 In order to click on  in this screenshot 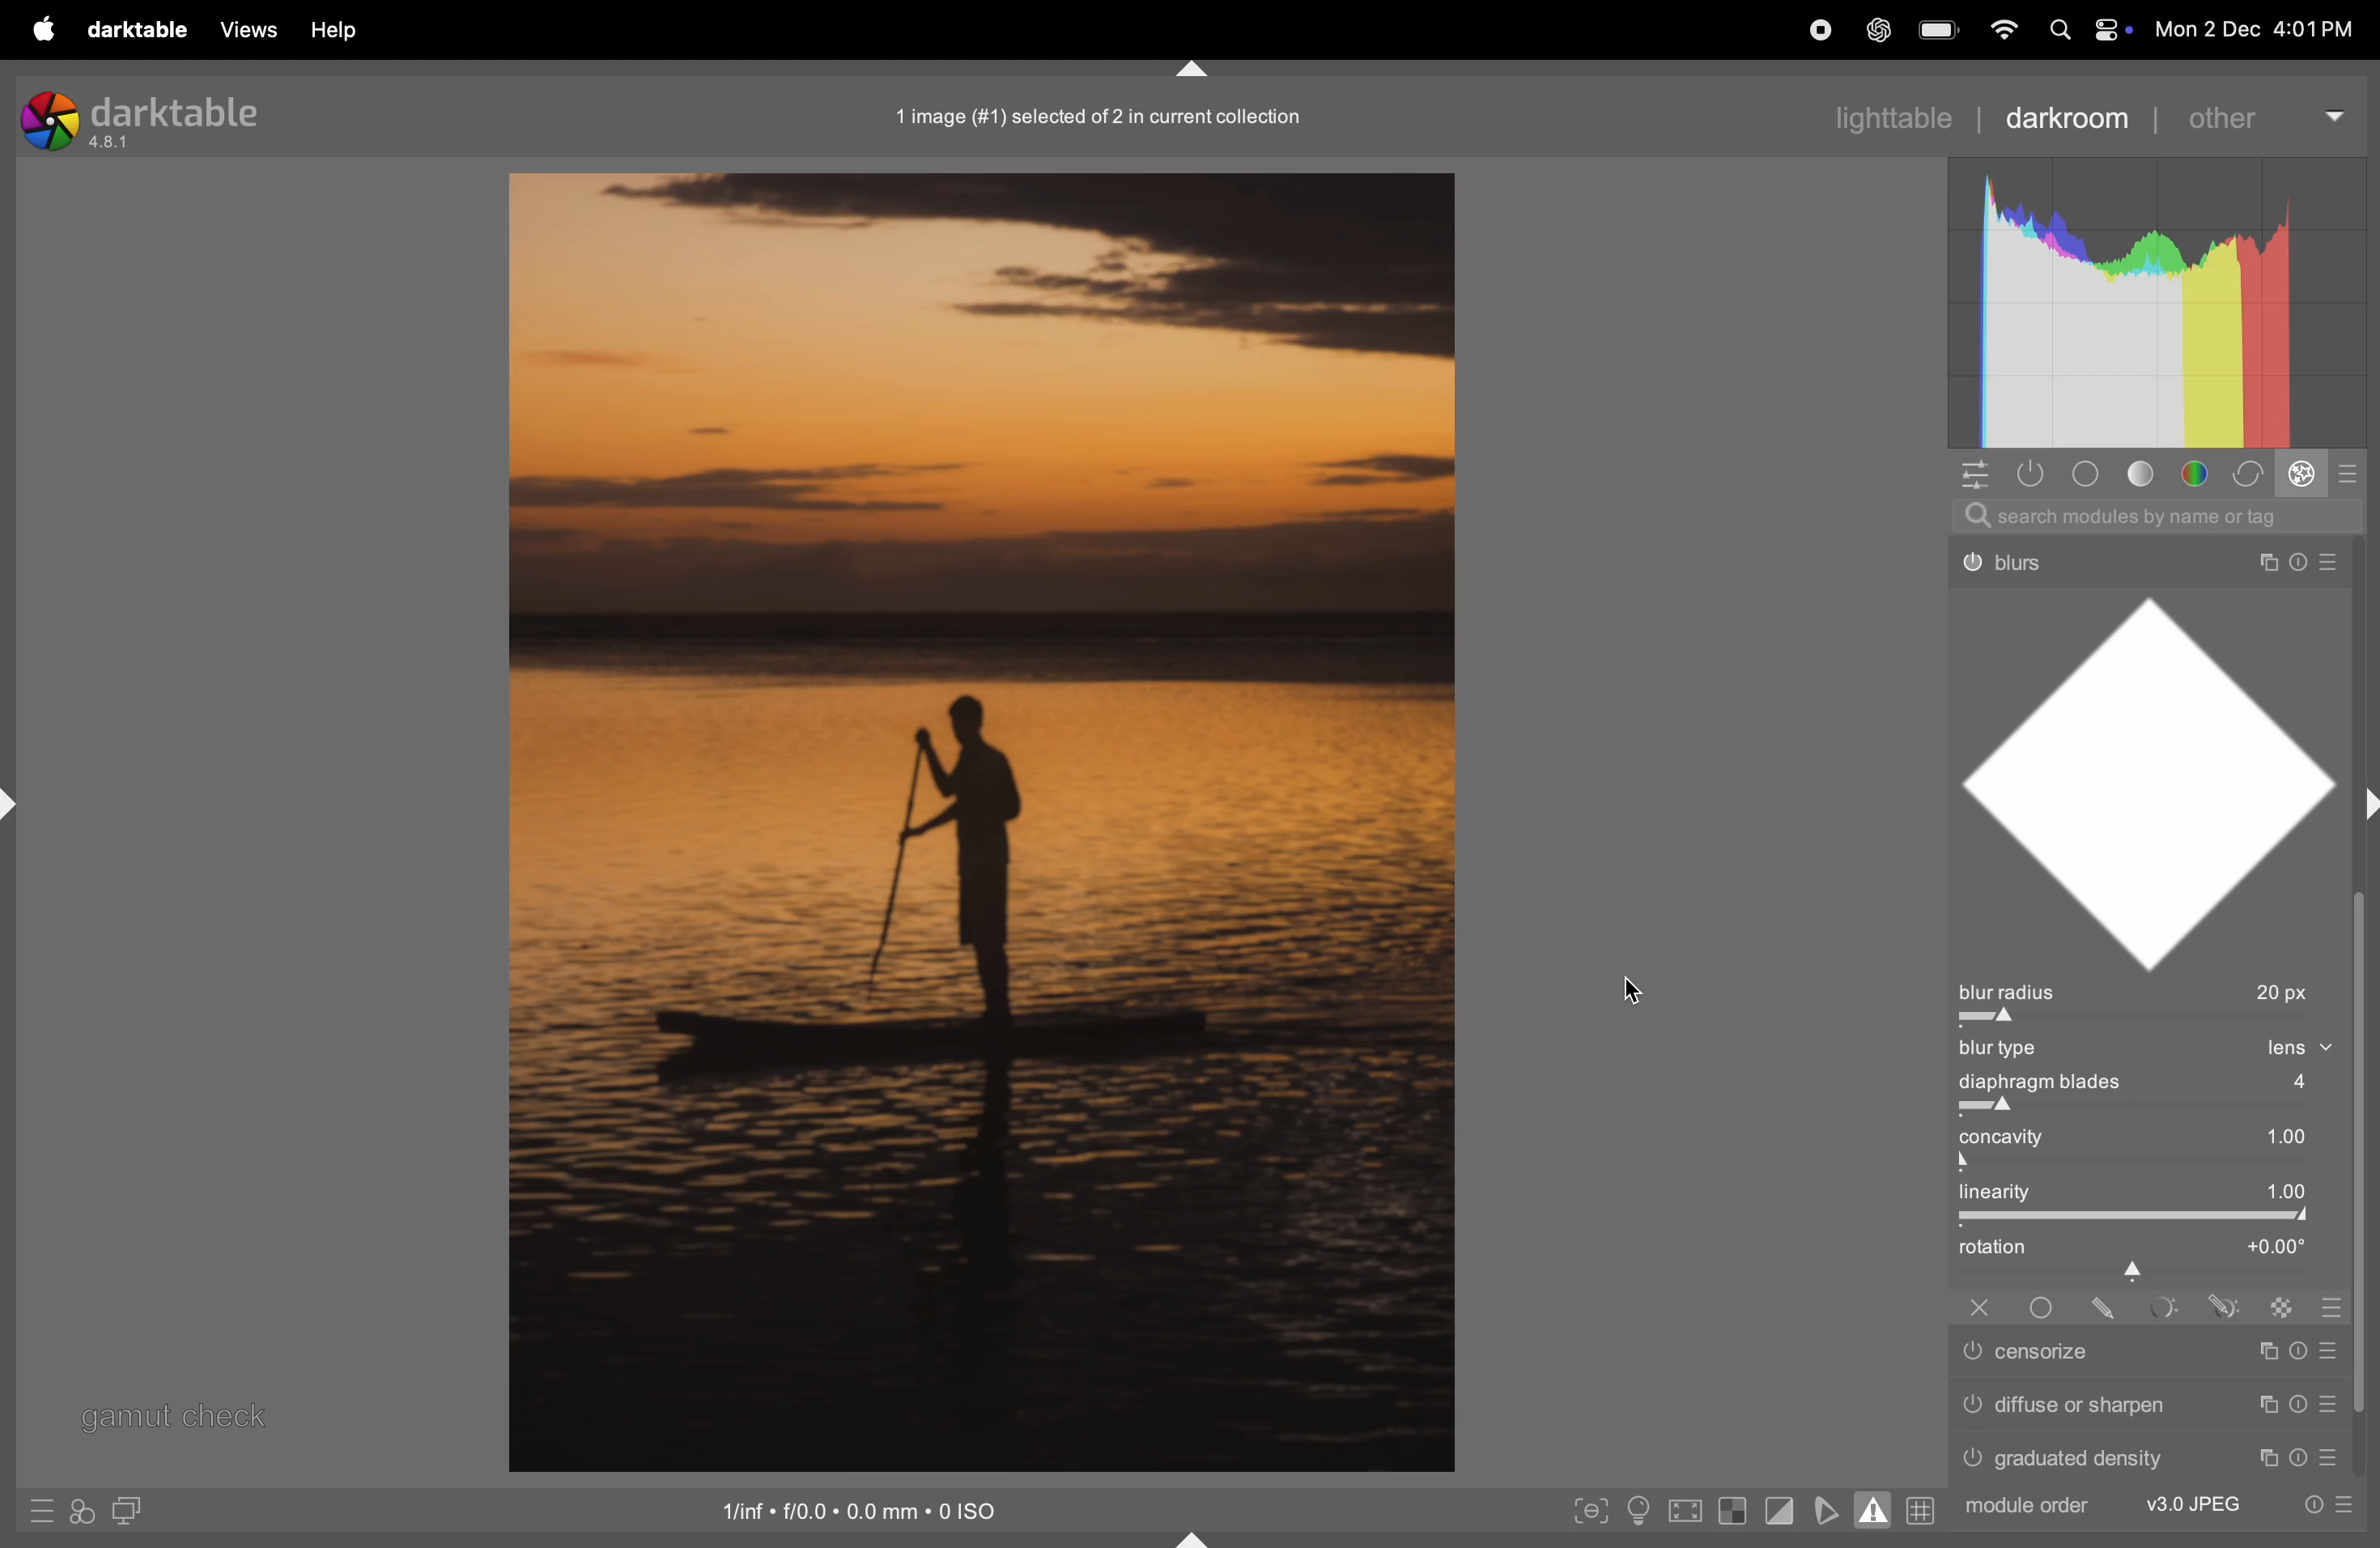, I will do `click(1979, 1308)`.